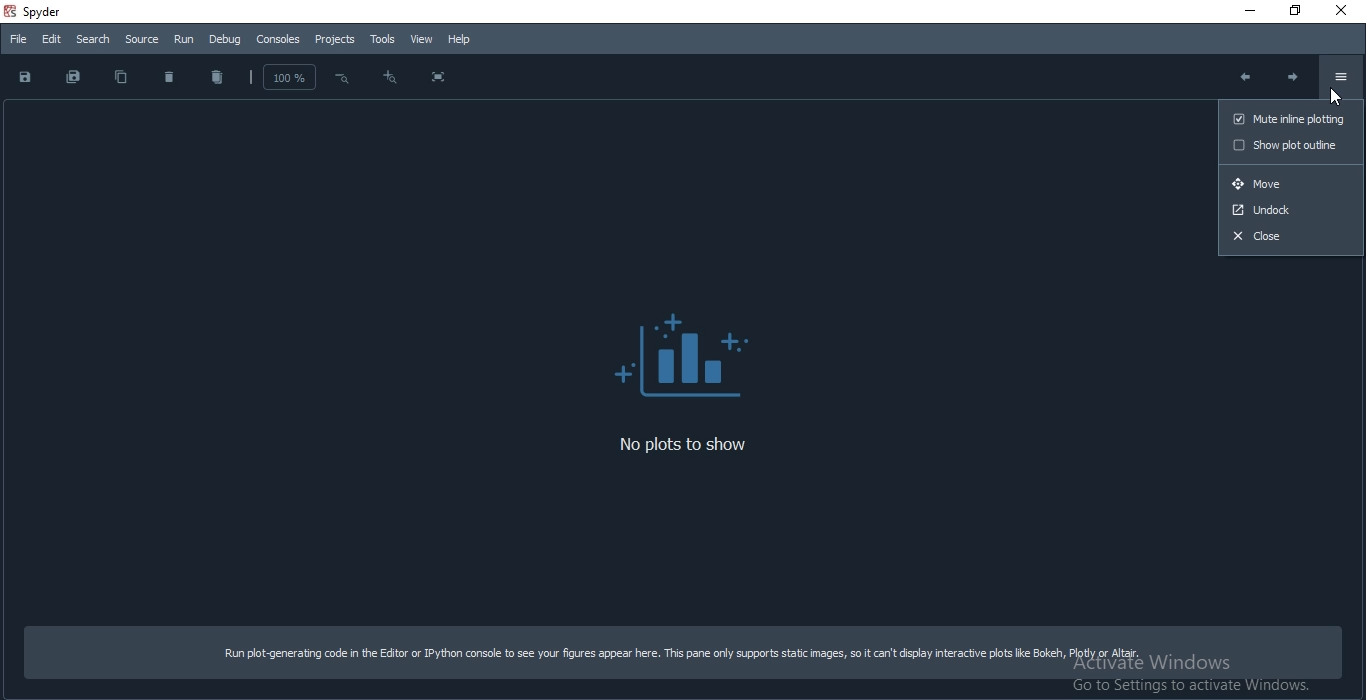 This screenshot has width=1366, height=700. What do you see at coordinates (1341, 77) in the screenshot?
I see `Options` at bounding box center [1341, 77].